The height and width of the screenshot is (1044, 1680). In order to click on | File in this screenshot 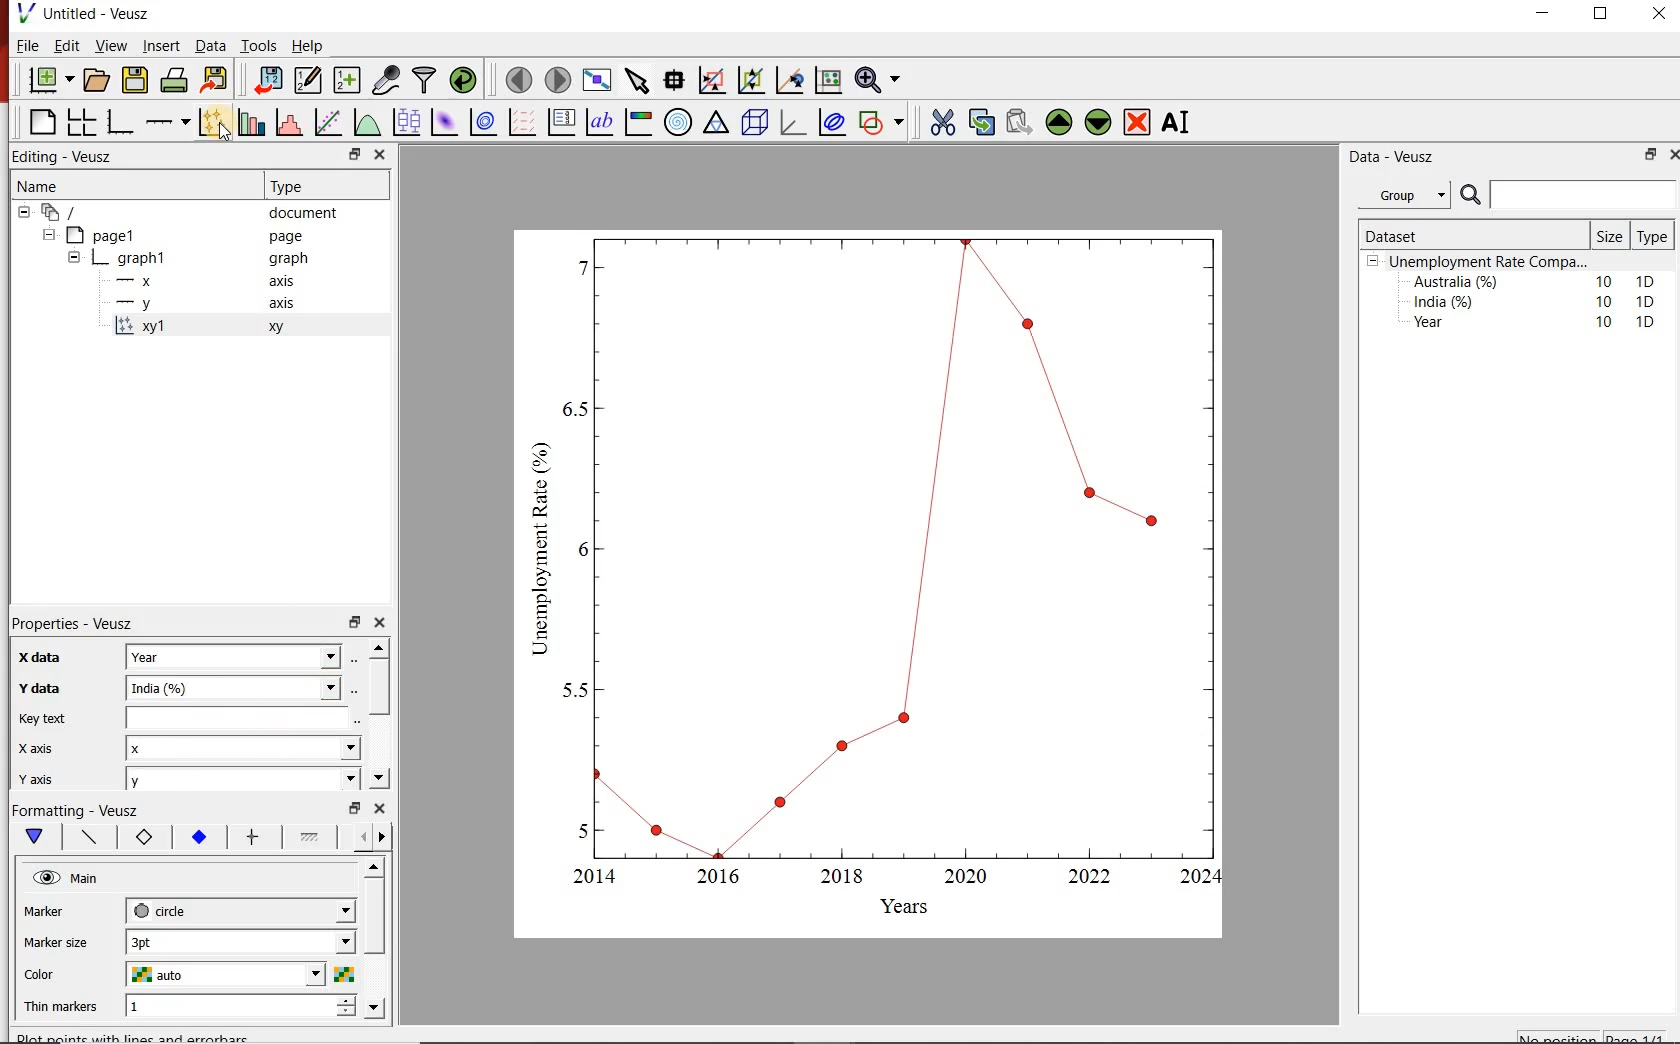, I will do `click(23, 45)`.